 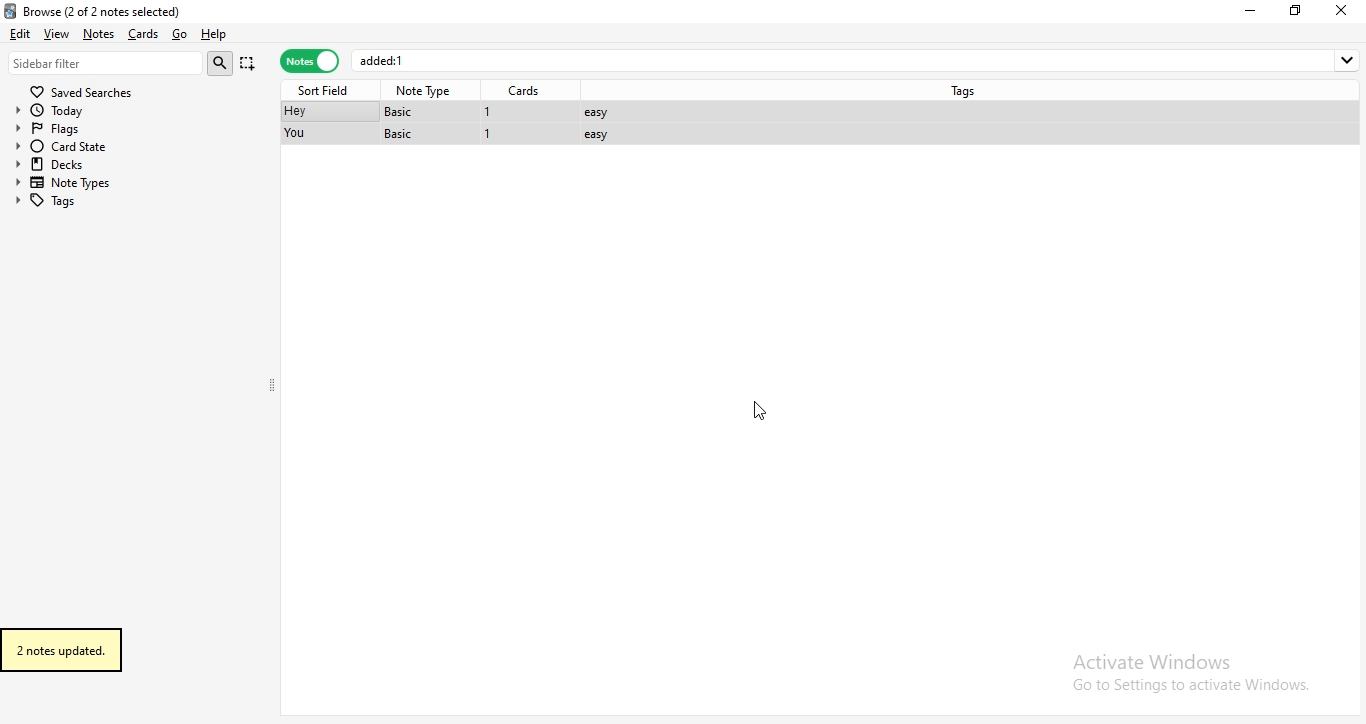 What do you see at coordinates (297, 134) in the screenshot?
I see `you` at bounding box center [297, 134].